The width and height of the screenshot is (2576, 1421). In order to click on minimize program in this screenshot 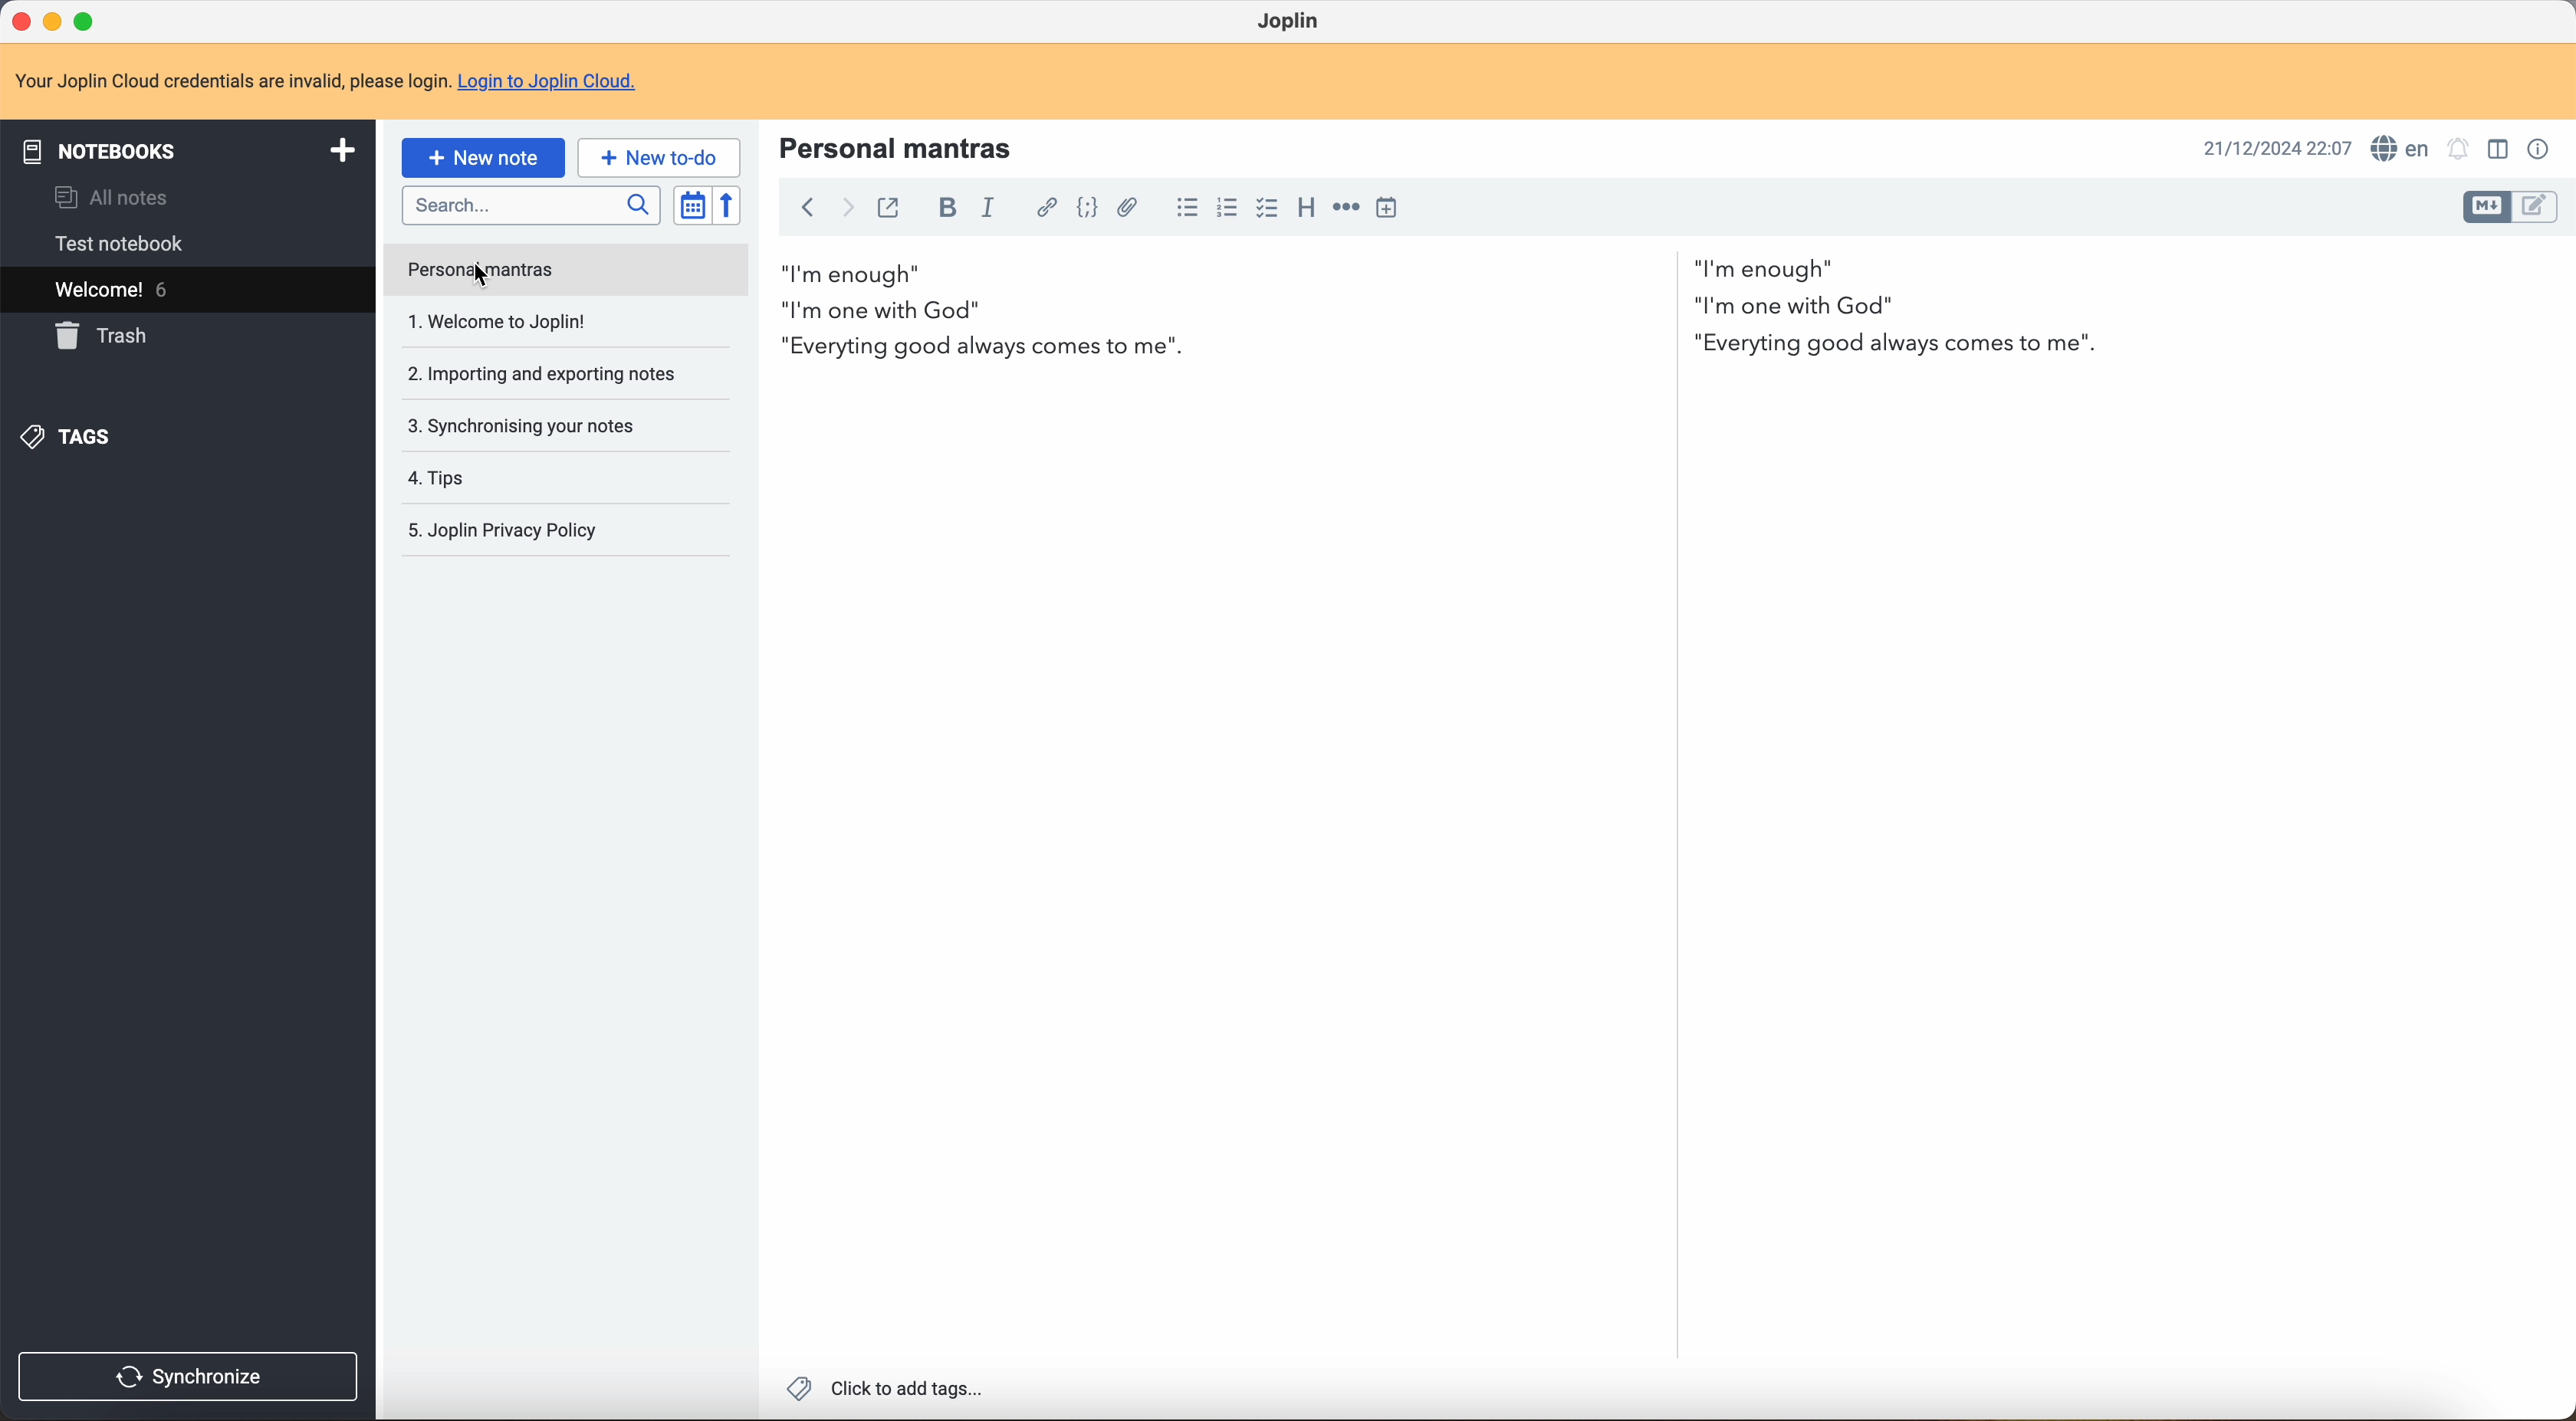, I will do `click(56, 24)`.